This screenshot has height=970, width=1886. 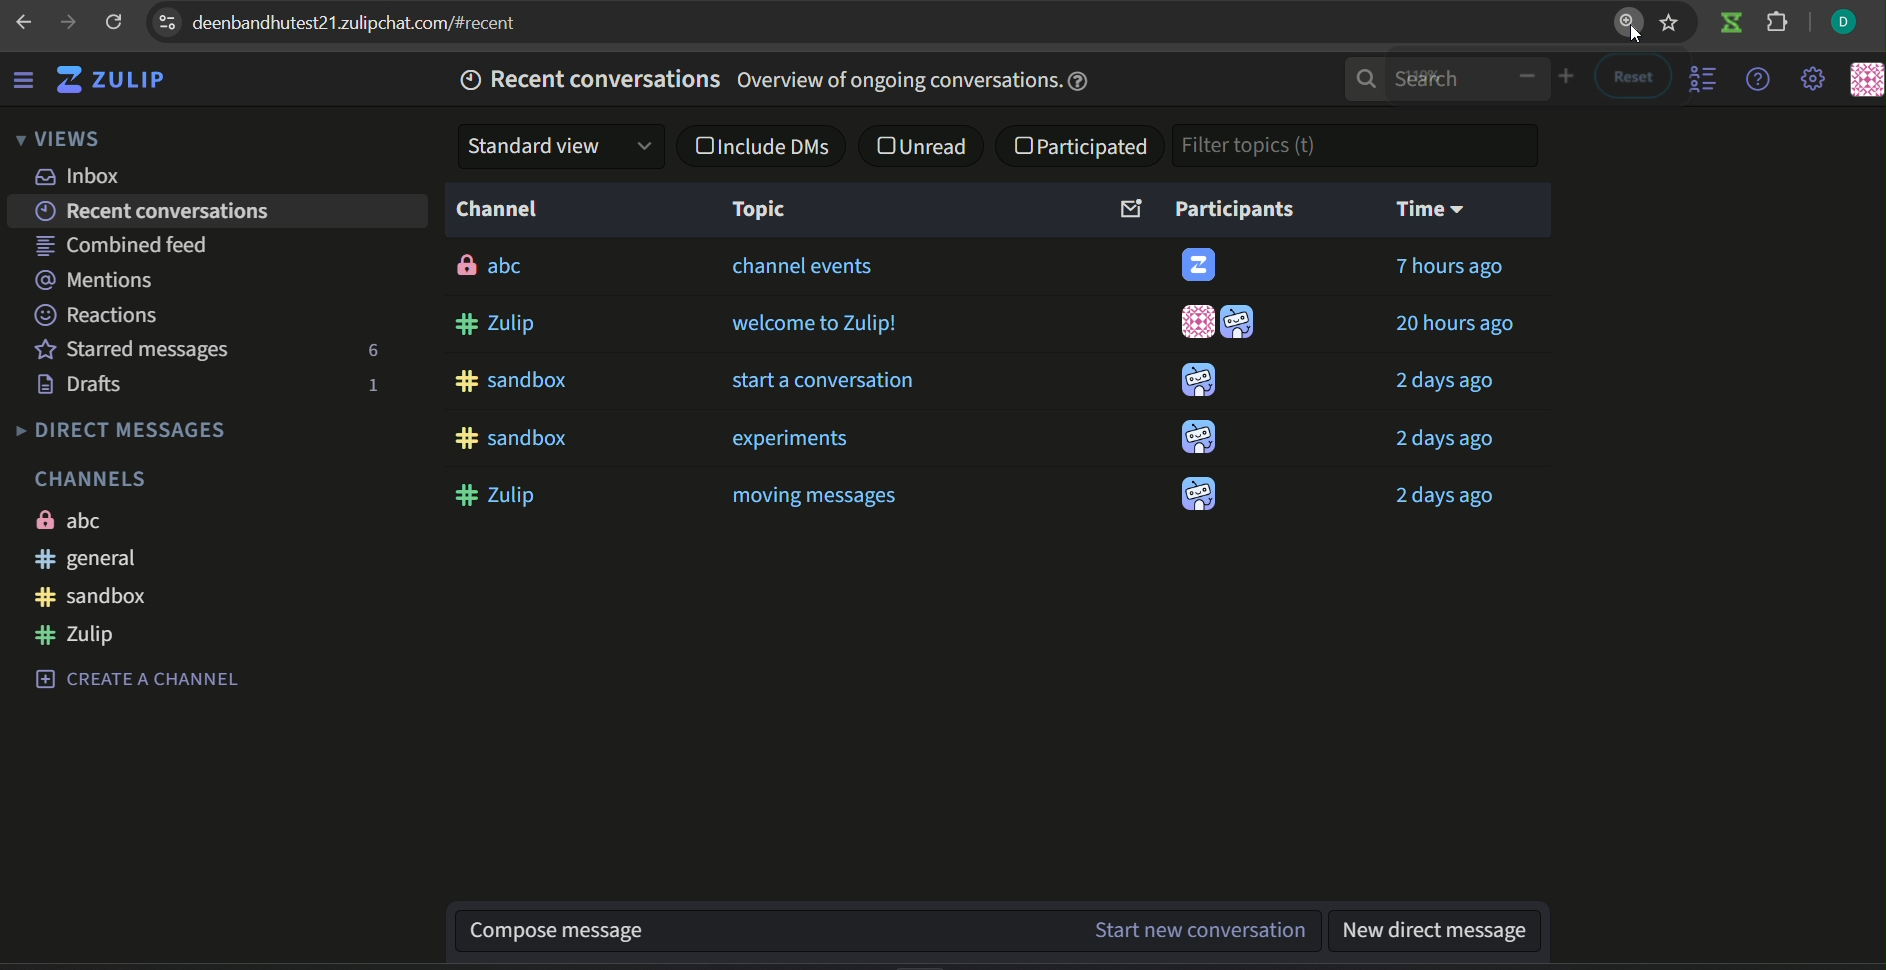 What do you see at coordinates (1235, 209) in the screenshot?
I see `Participants` at bounding box center [1235, 209].